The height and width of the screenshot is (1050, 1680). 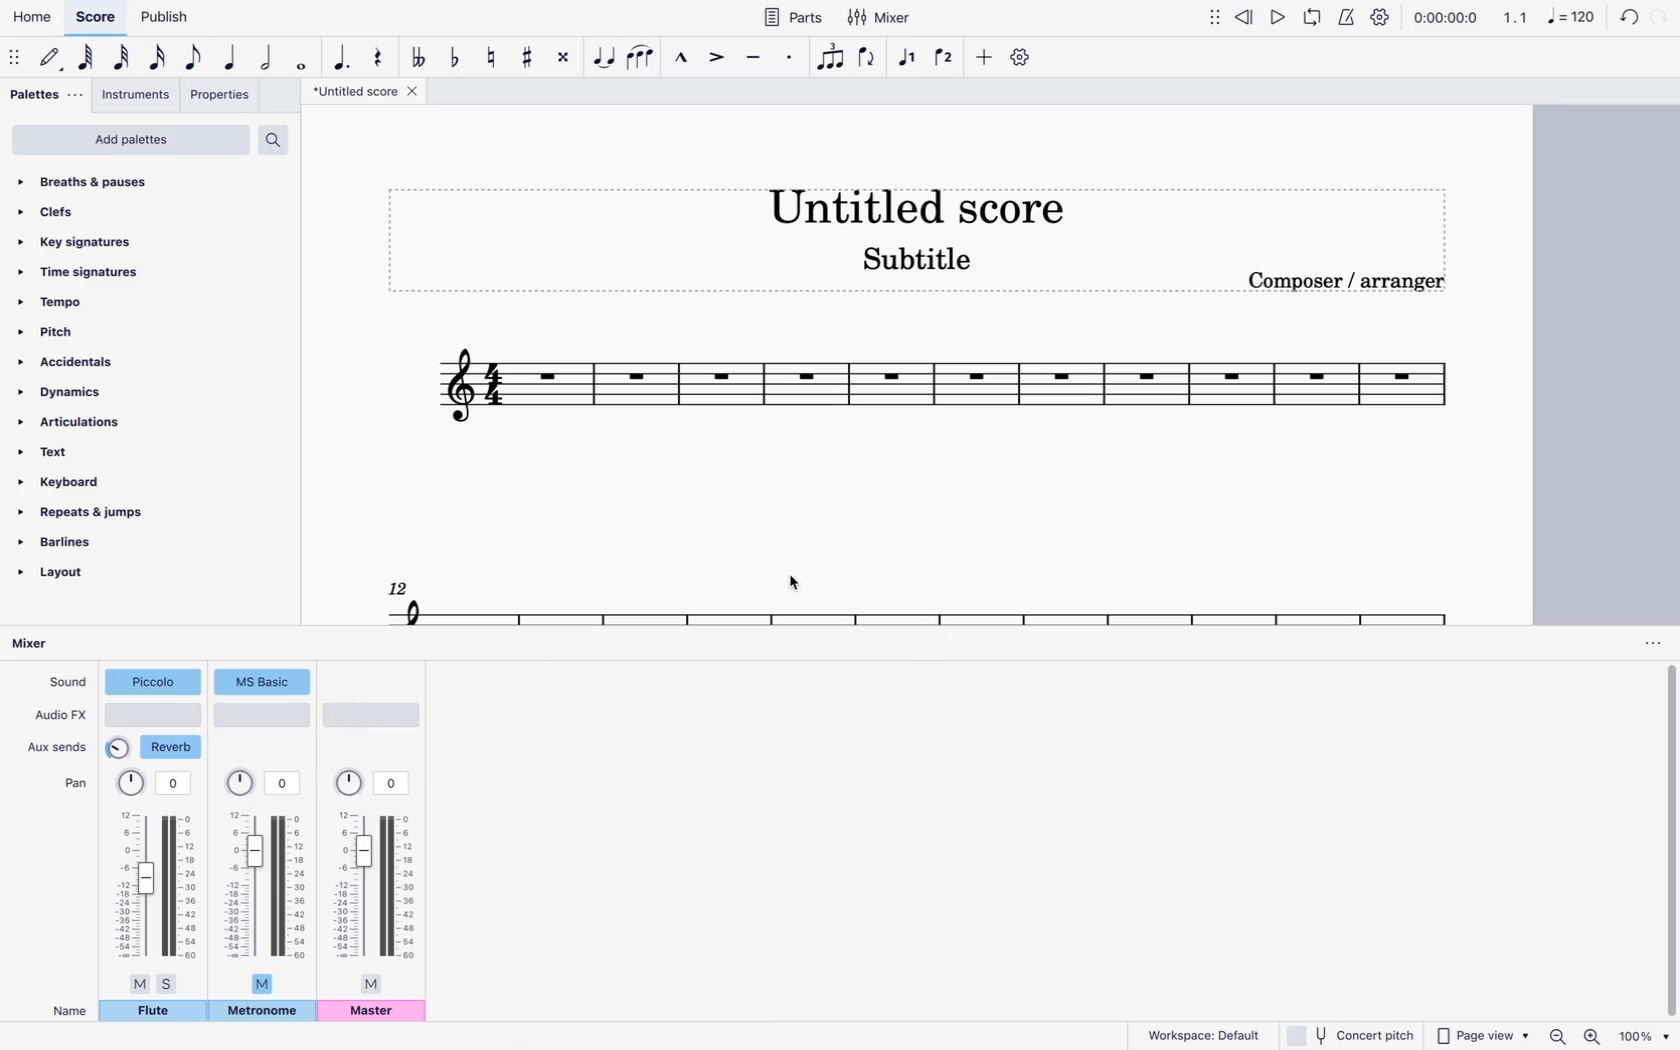 I want to click on scale, so click(x=915, y=601).